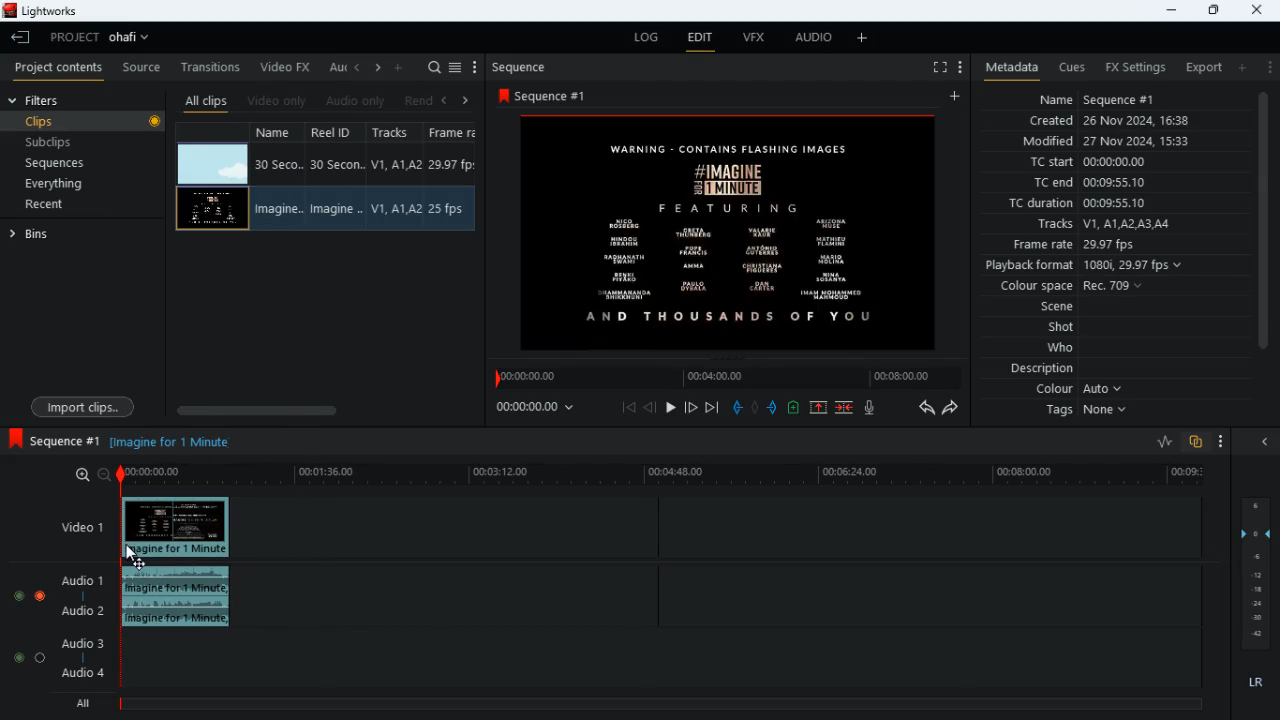 This screenshot has width=1280, height=720. I want to click on layers, so click(1260, 575).